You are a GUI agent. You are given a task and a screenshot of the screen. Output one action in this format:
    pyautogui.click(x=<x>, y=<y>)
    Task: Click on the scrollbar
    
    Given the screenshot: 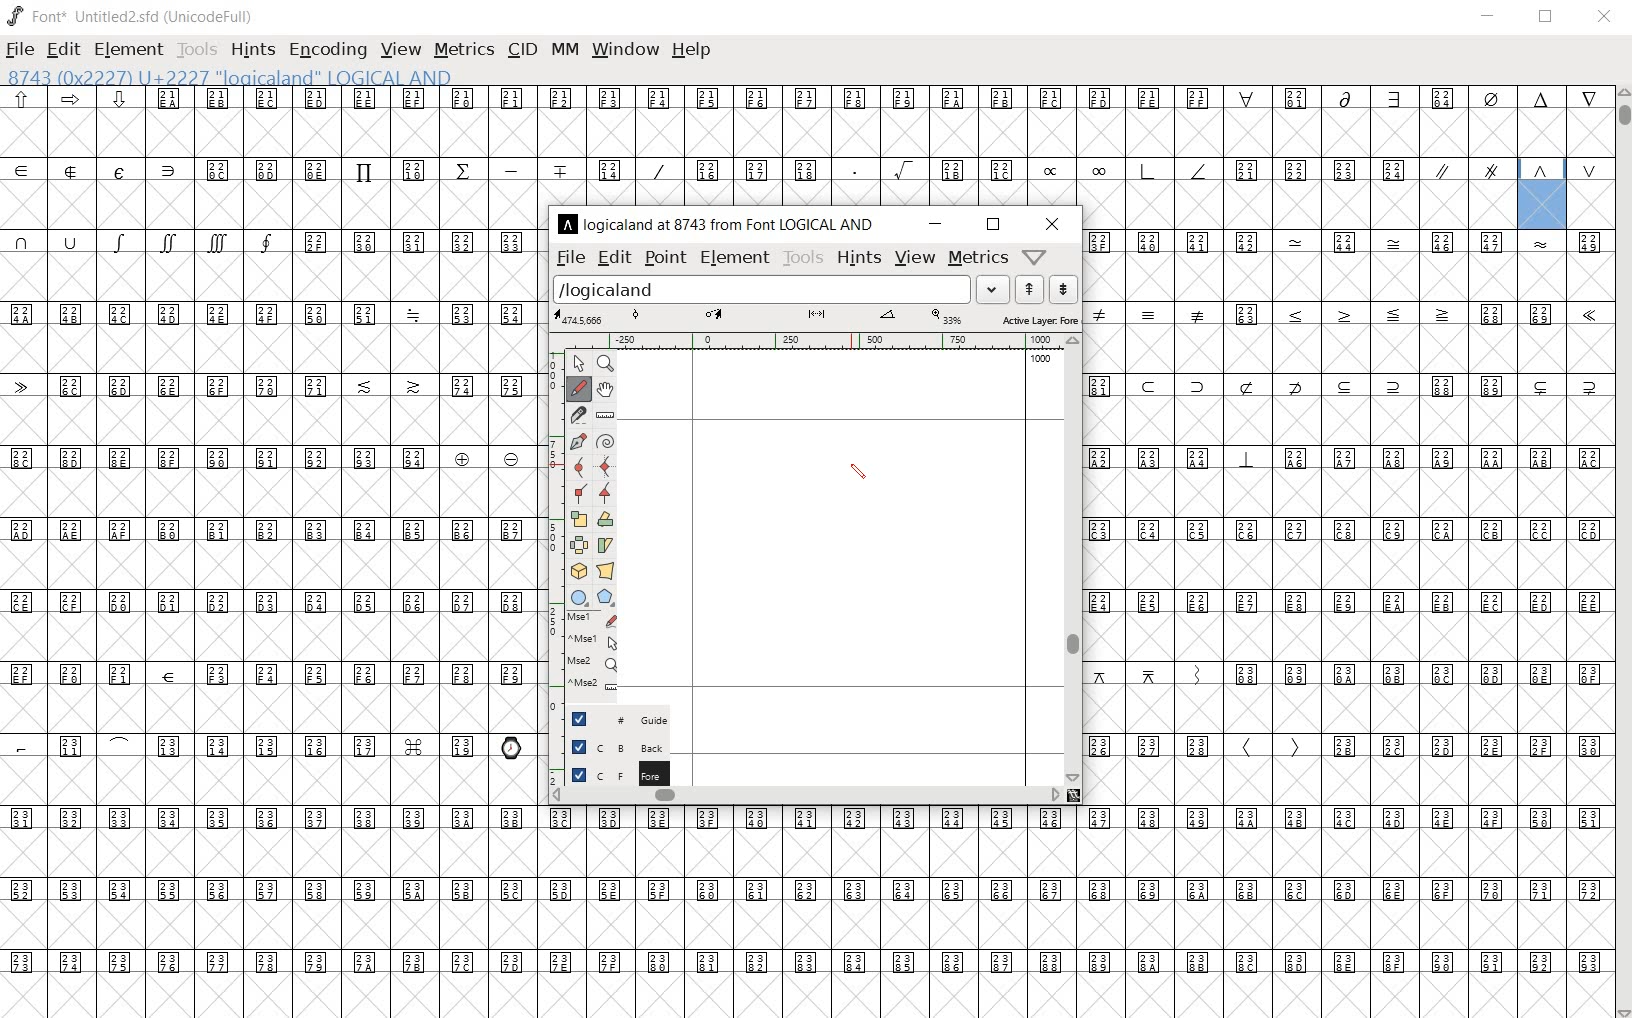 What is the action you would take?
    pyautogui.click(x=1075, y=560)
    